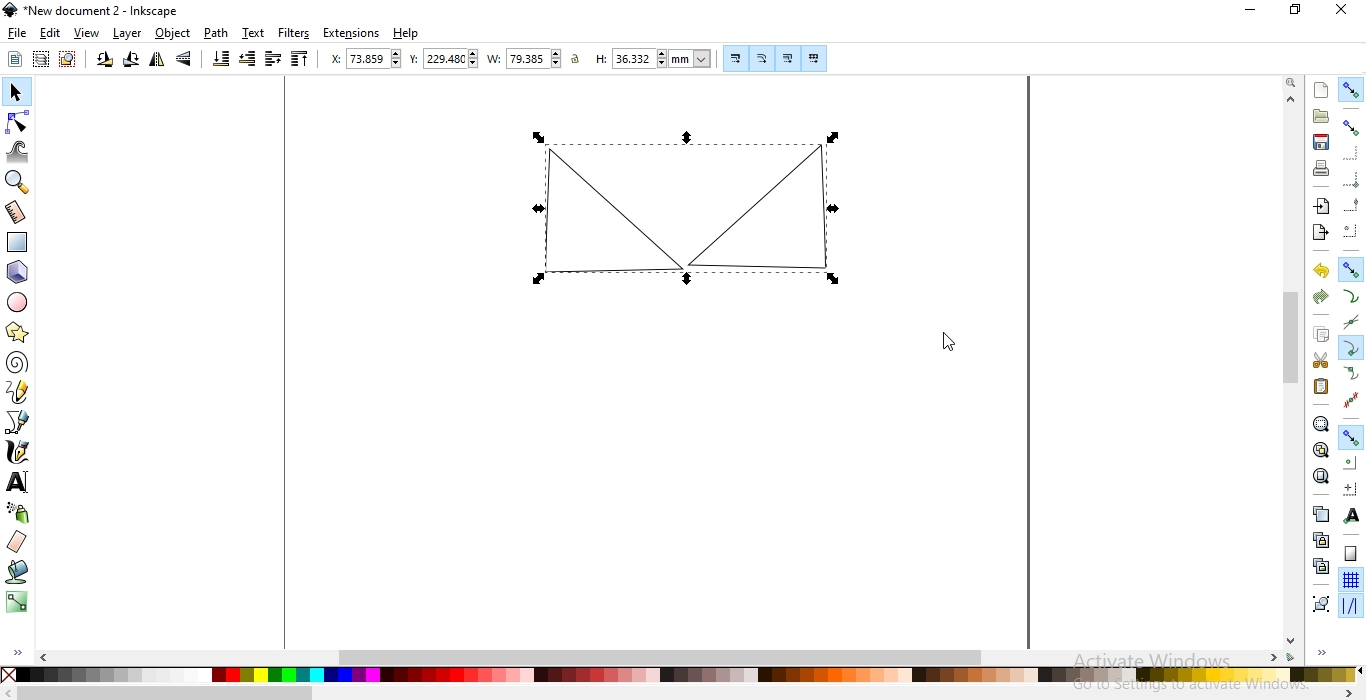 The height and width of the screenshot is (700, 1366). Describe the element at coordinates (1350, 397) in the screenshot. I see `snap midpoints of line segments` at that location.